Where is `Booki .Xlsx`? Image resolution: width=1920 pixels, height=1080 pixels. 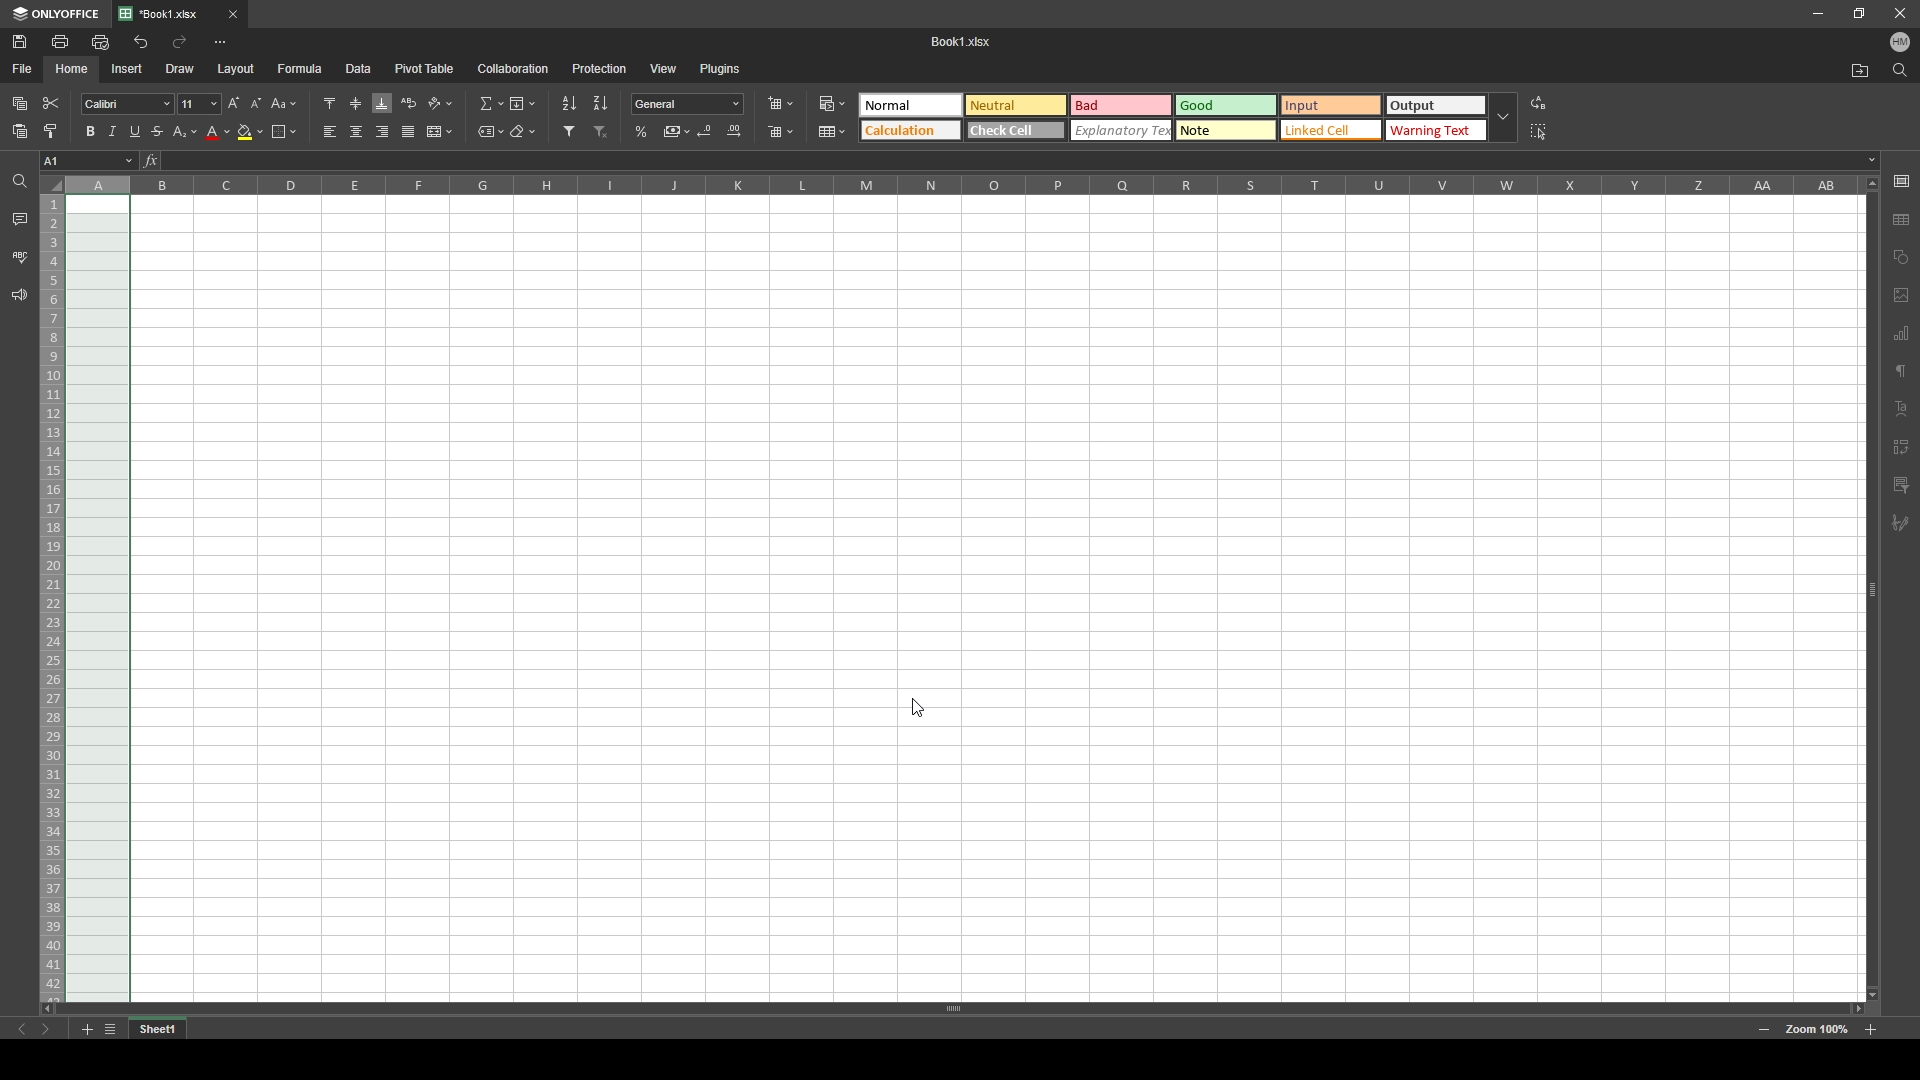 Booki .Xlsx is located at coordinates (962, 41).